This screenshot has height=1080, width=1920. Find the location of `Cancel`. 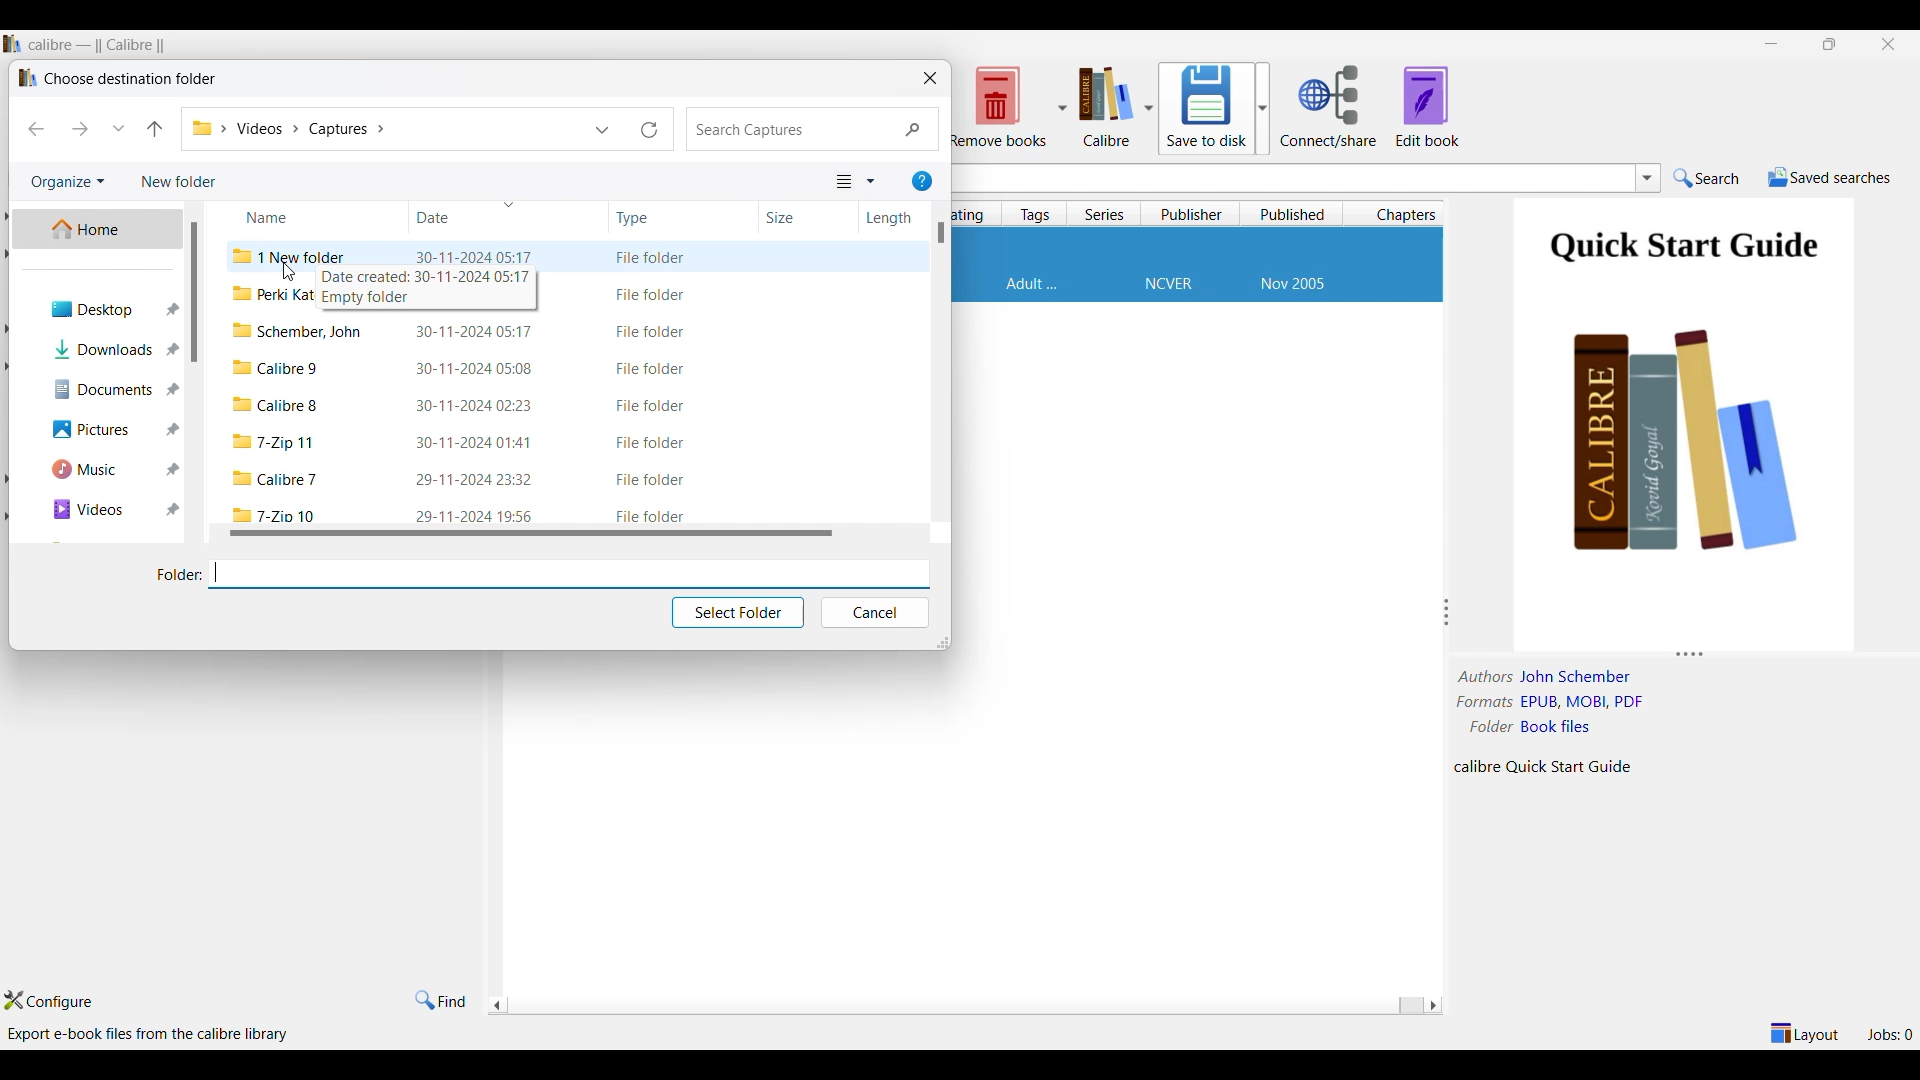

Cancel is located at coordinates (874, 613).